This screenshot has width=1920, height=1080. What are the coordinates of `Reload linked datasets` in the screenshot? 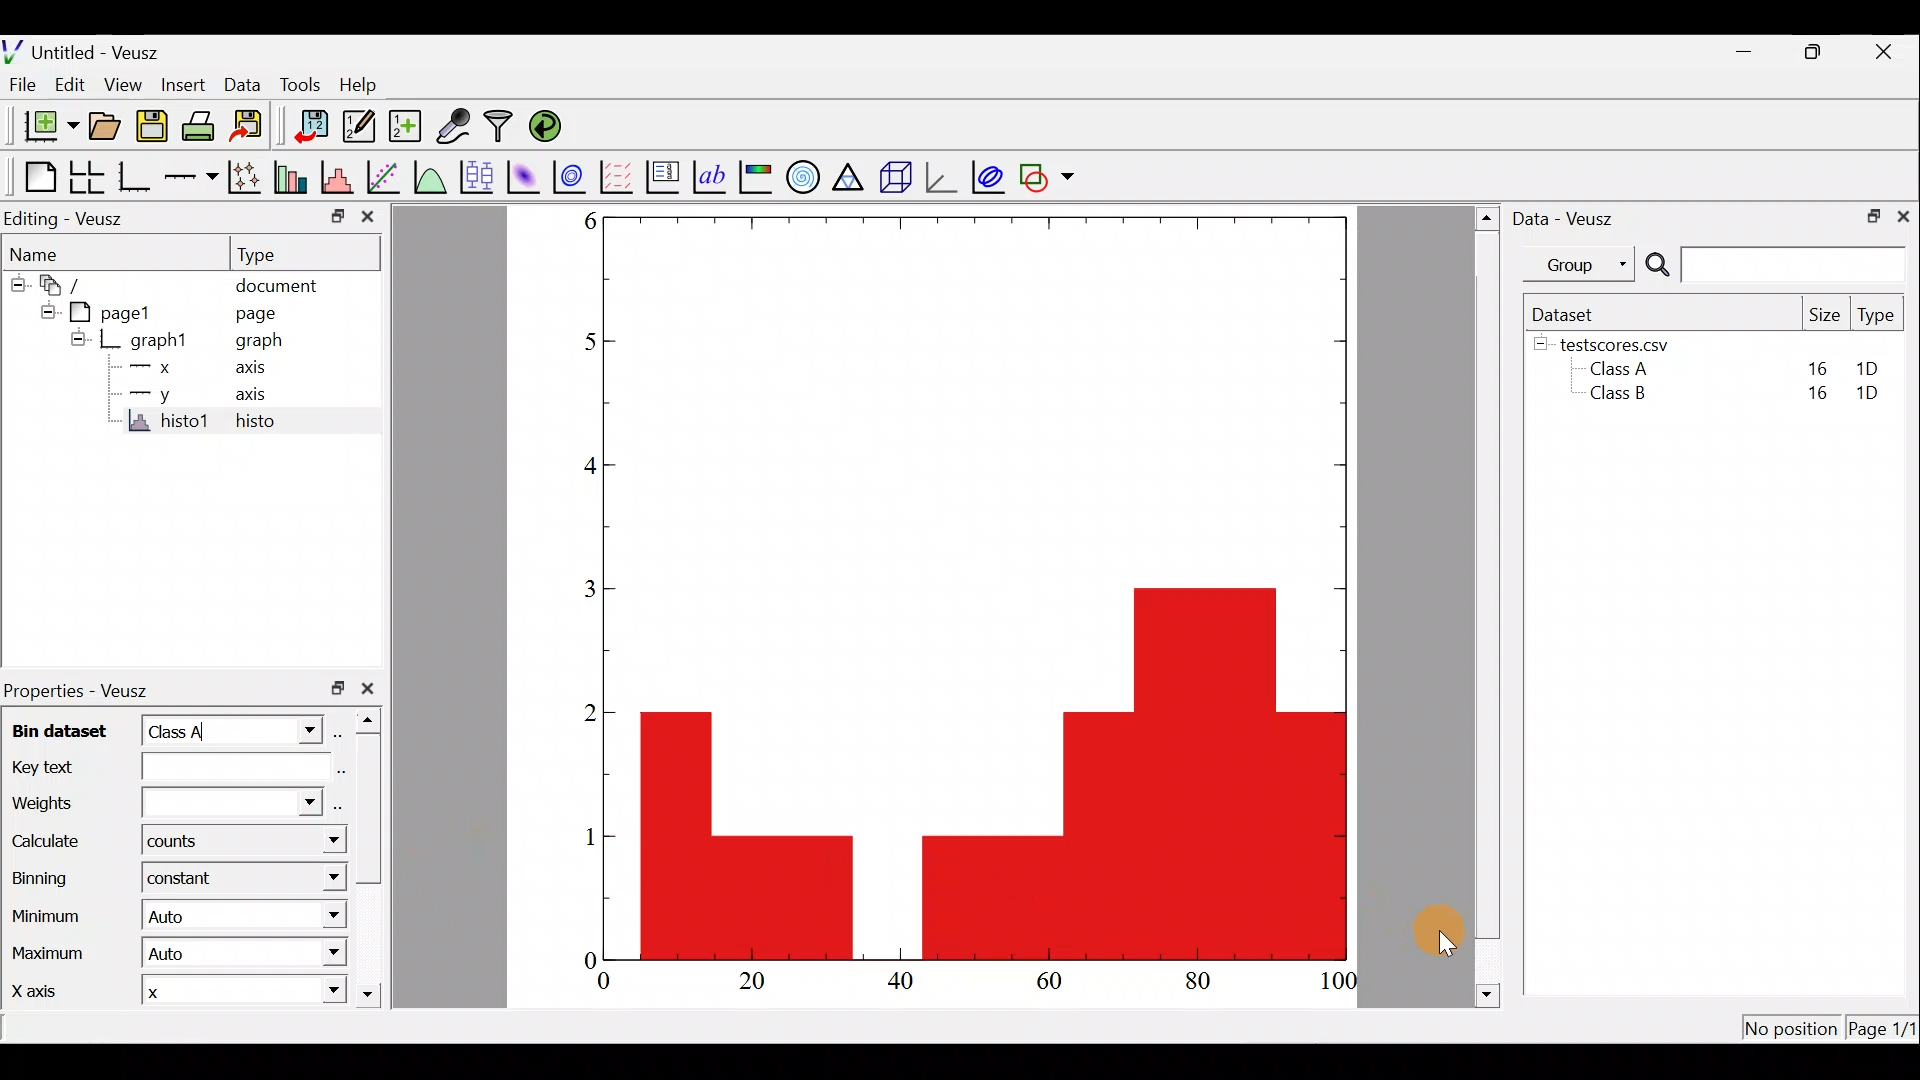 It's located at (547, 127).